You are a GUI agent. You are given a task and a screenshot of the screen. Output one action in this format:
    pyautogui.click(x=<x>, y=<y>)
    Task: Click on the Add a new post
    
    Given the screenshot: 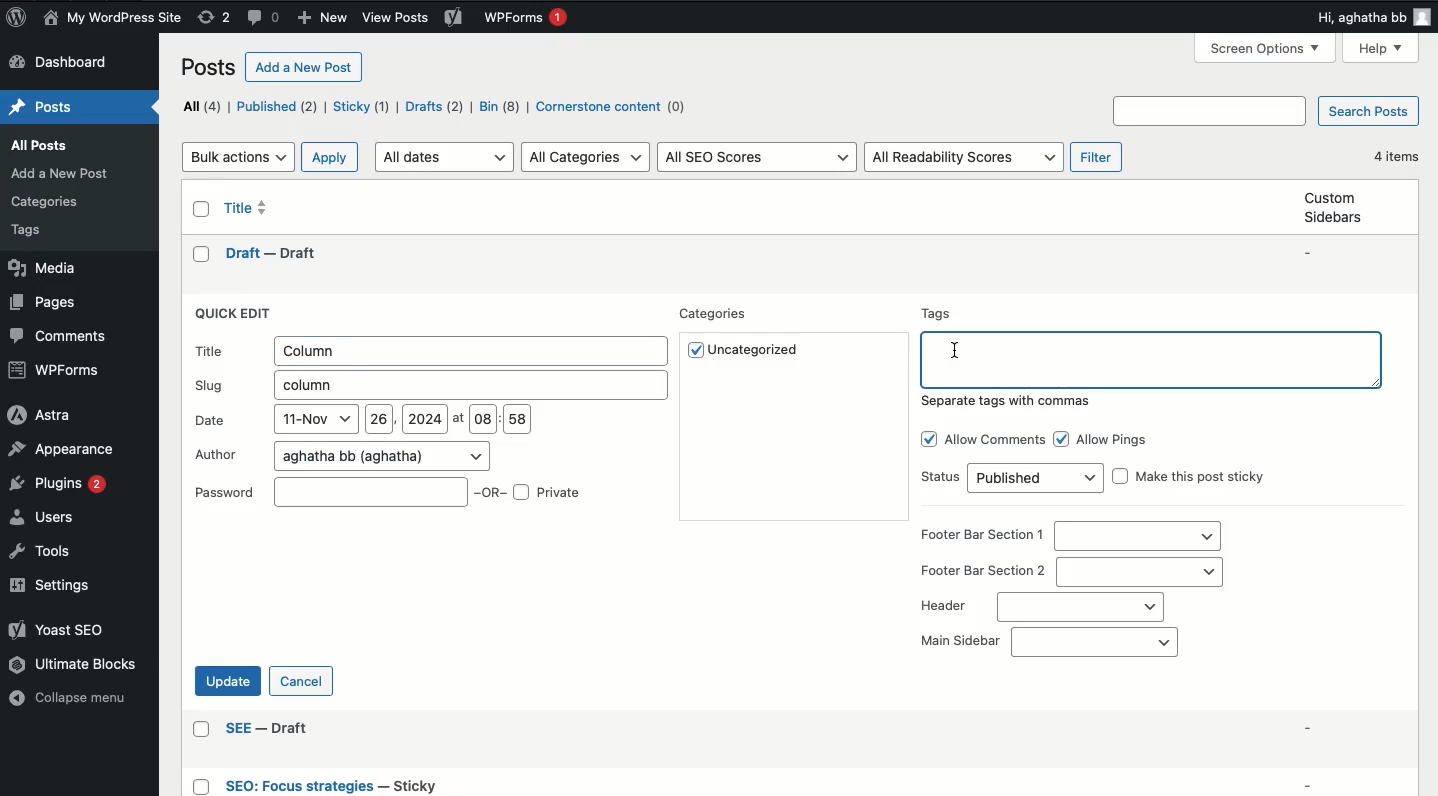 What is the action you would take?
    pyautogui.click(x=304, y=67)
    